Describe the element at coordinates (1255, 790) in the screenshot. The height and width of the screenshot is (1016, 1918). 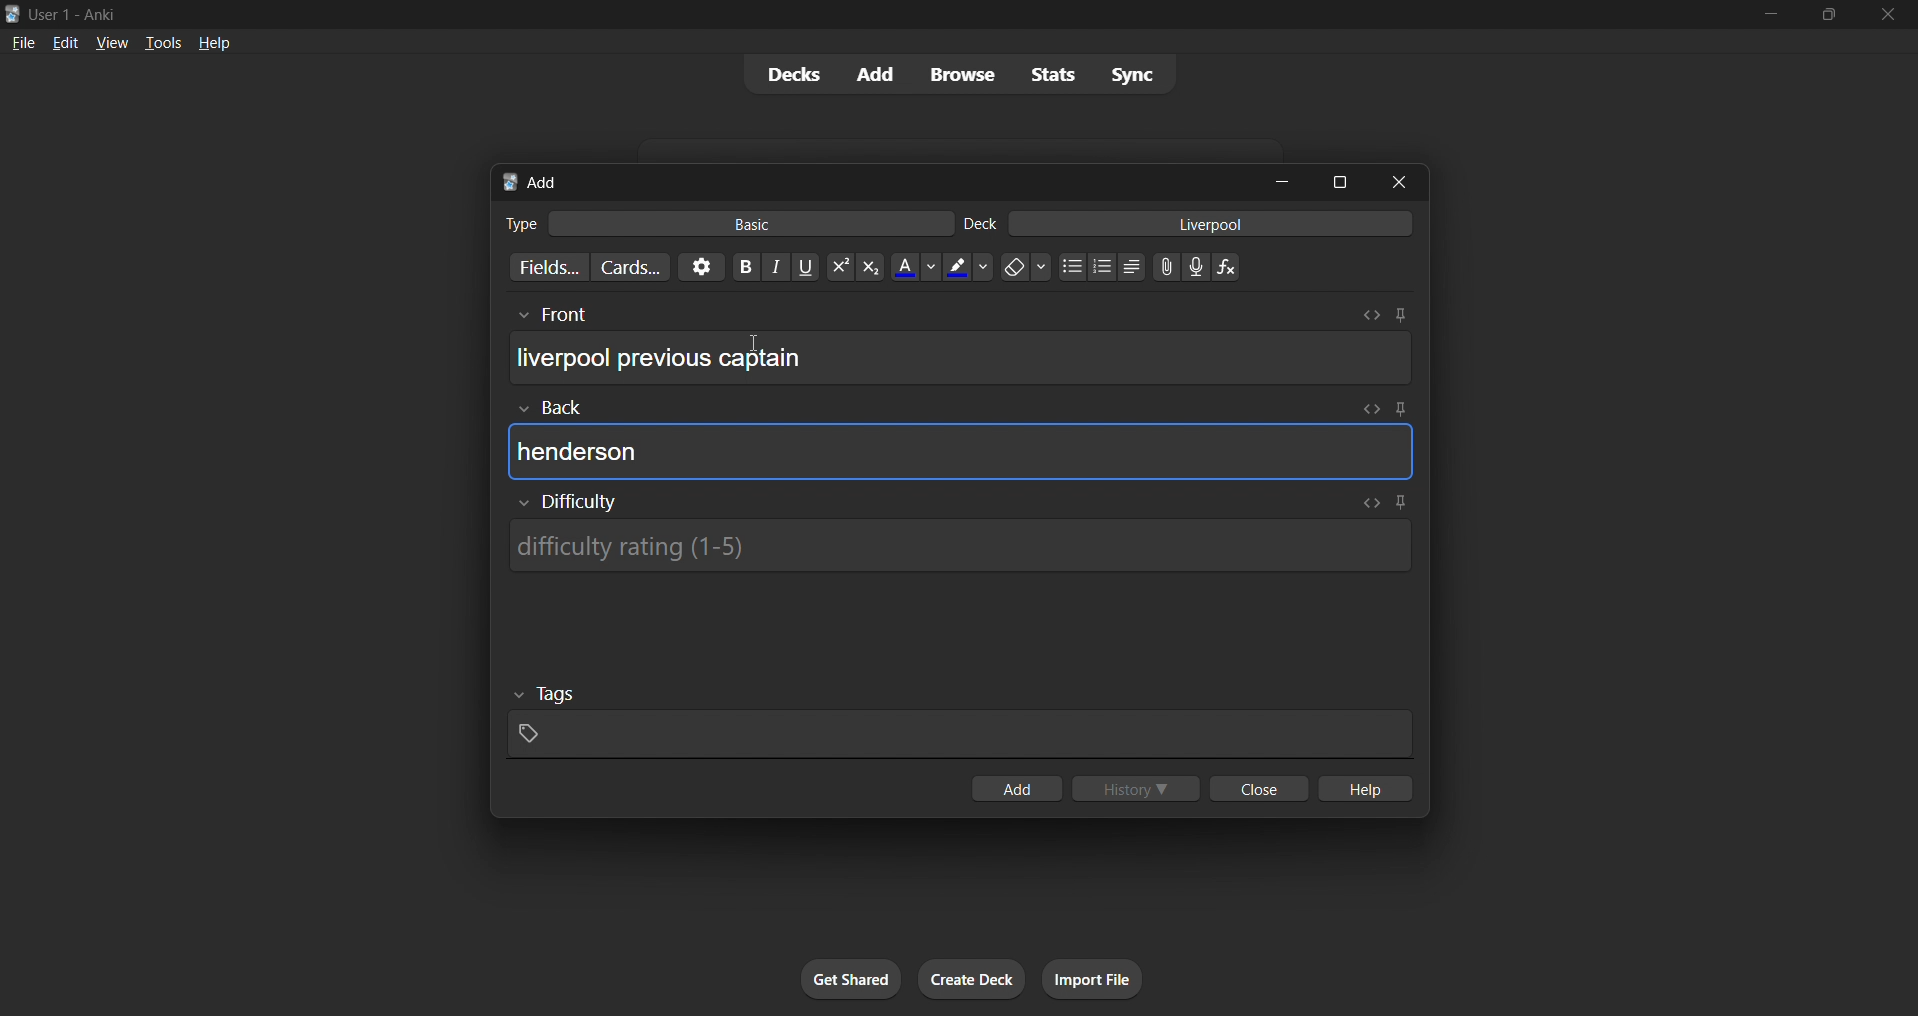
I see `close` at that location.